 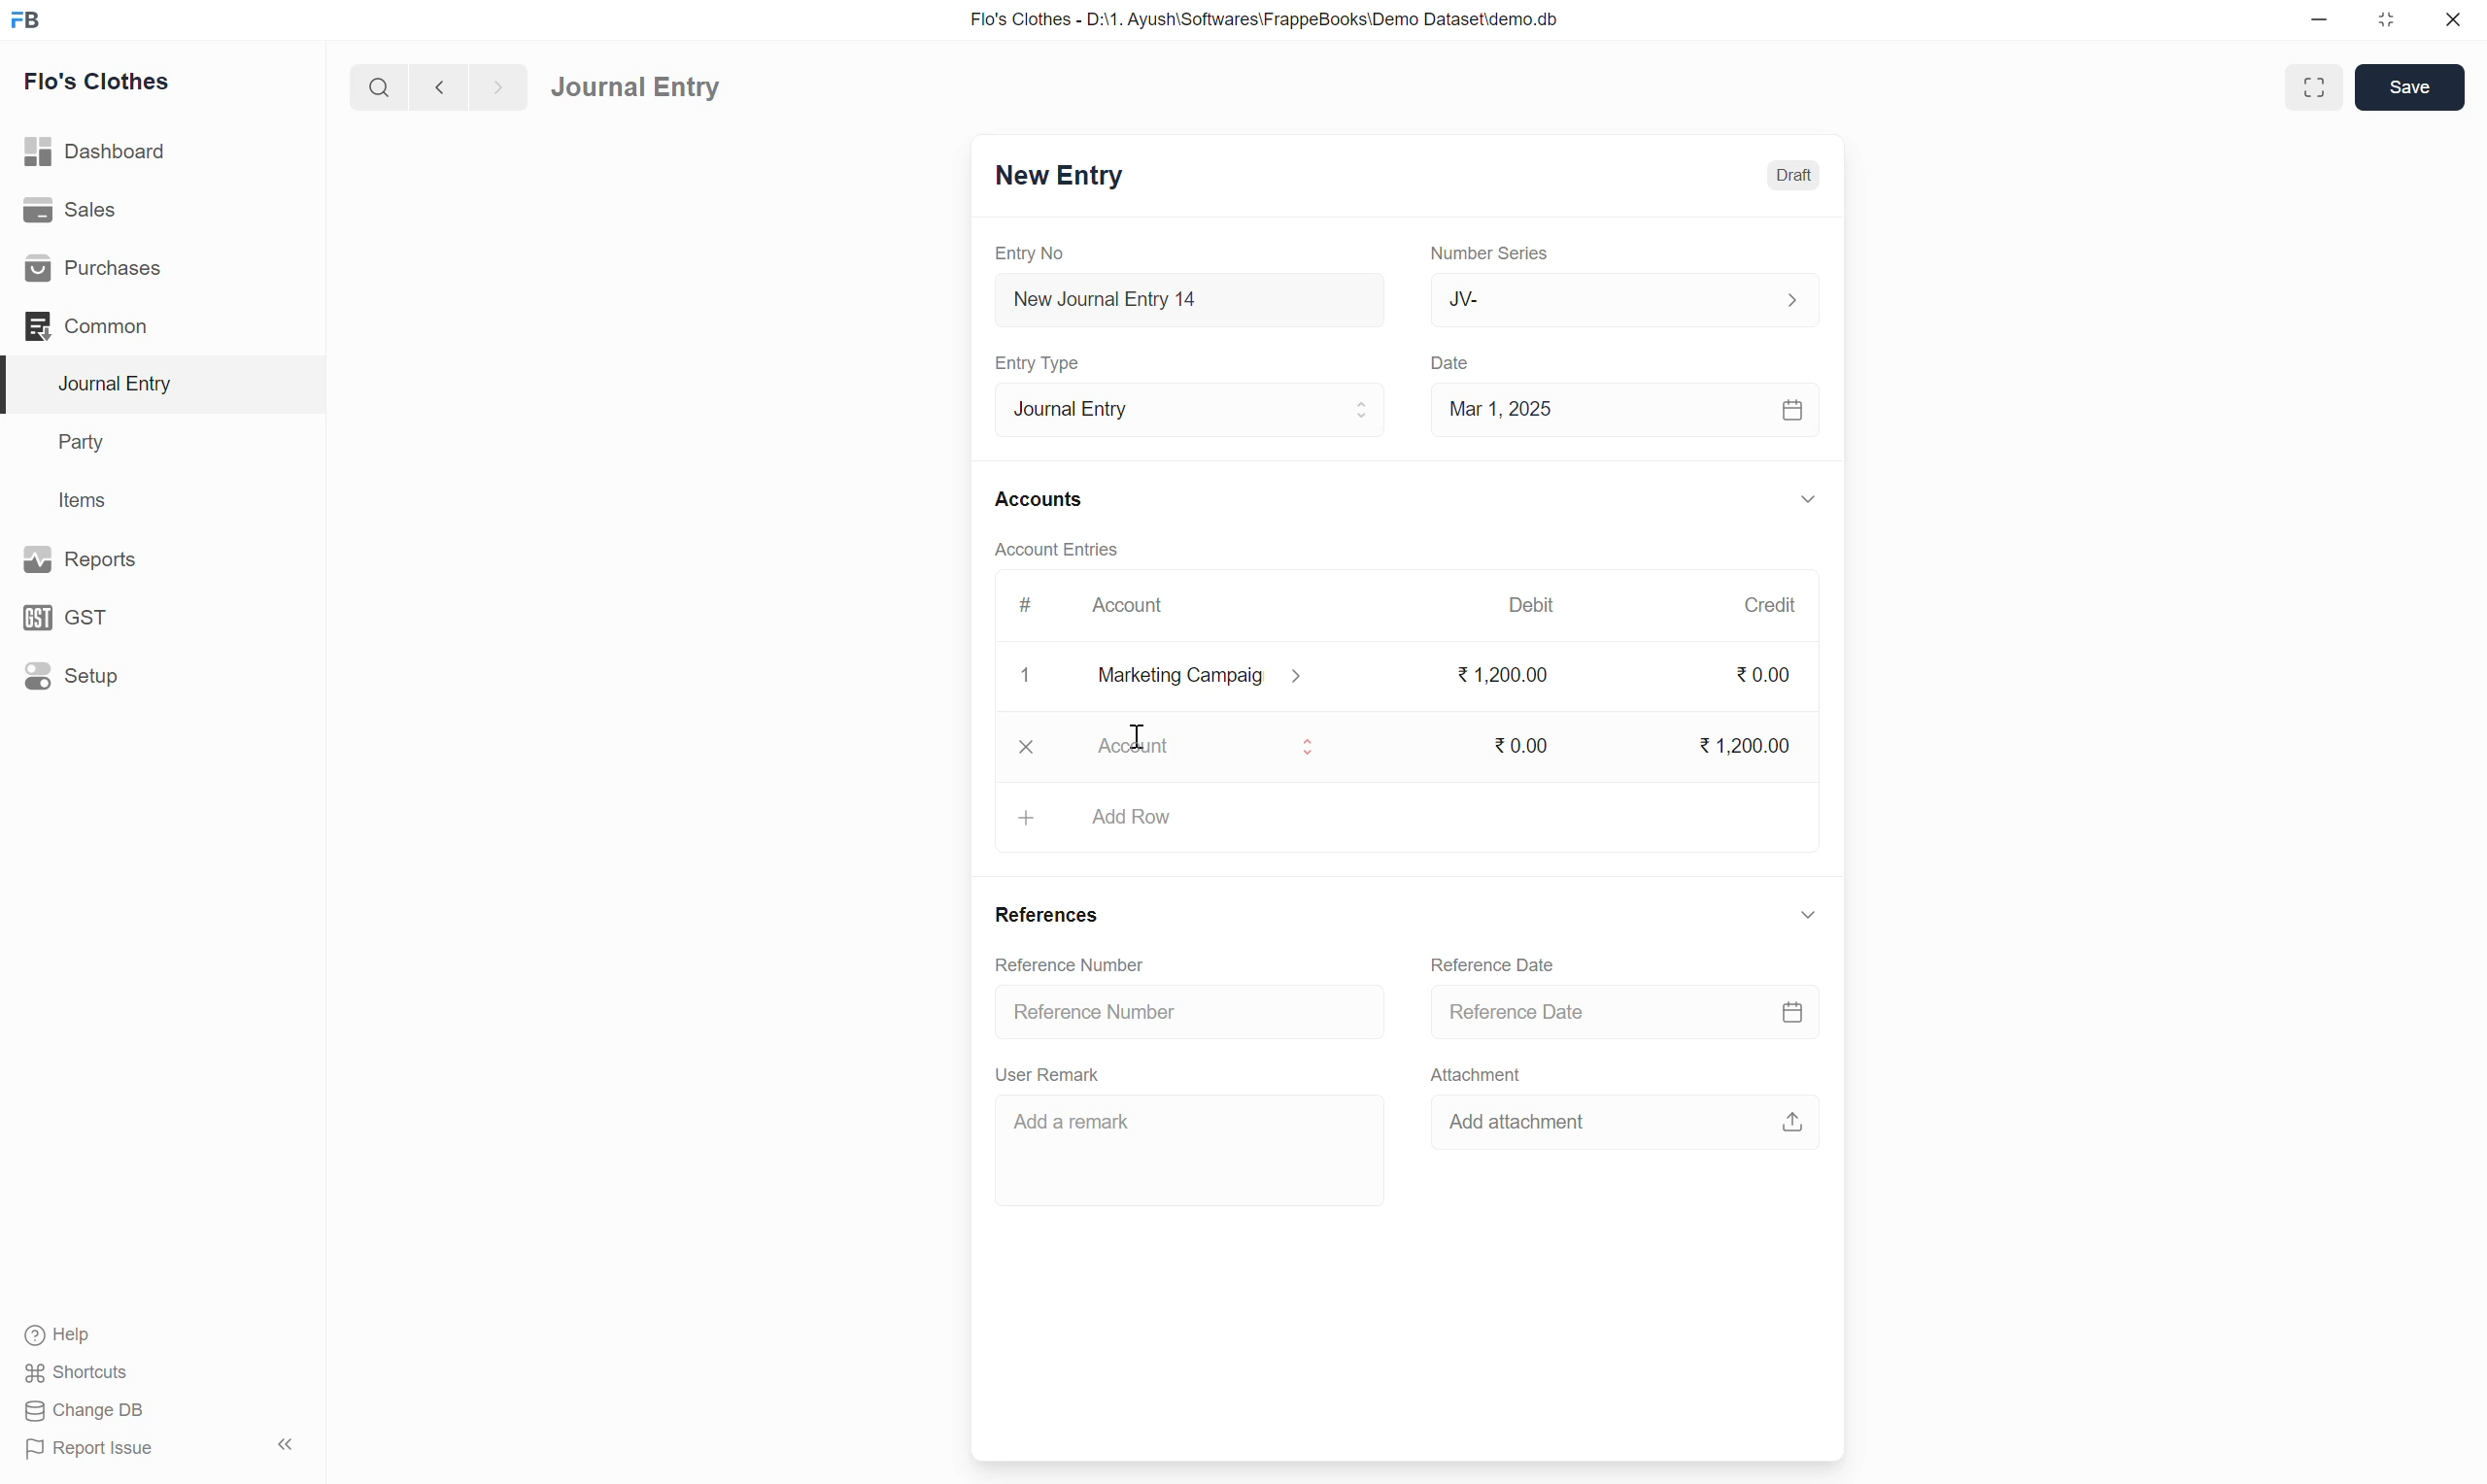 What do you see at coordinates (88, 326) in the screenshot?
I see `Common` at bounding box center [88, 326].